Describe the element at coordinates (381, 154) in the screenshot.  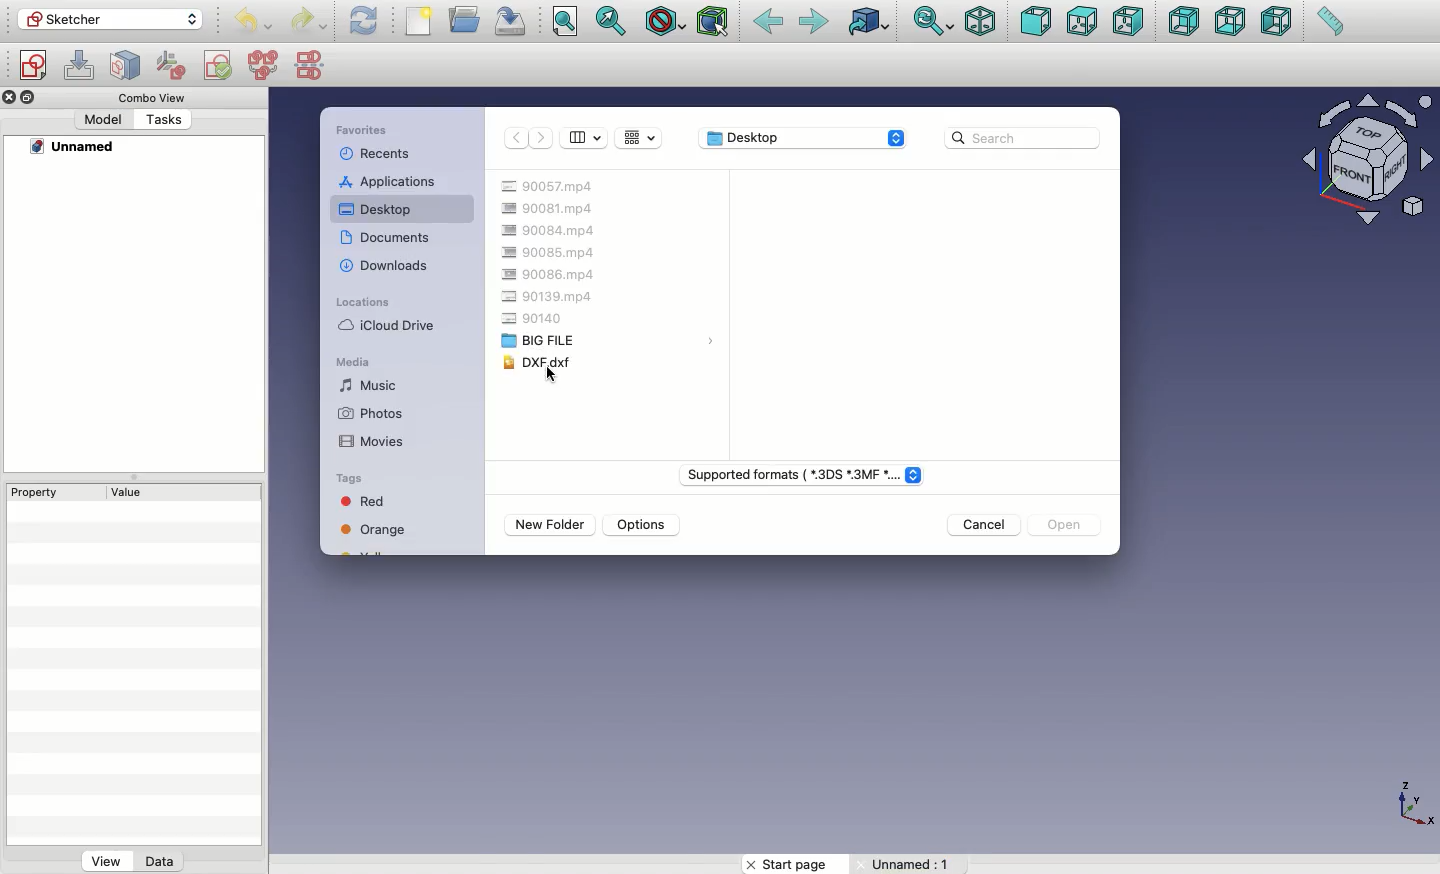
I see `Recents` at that location.